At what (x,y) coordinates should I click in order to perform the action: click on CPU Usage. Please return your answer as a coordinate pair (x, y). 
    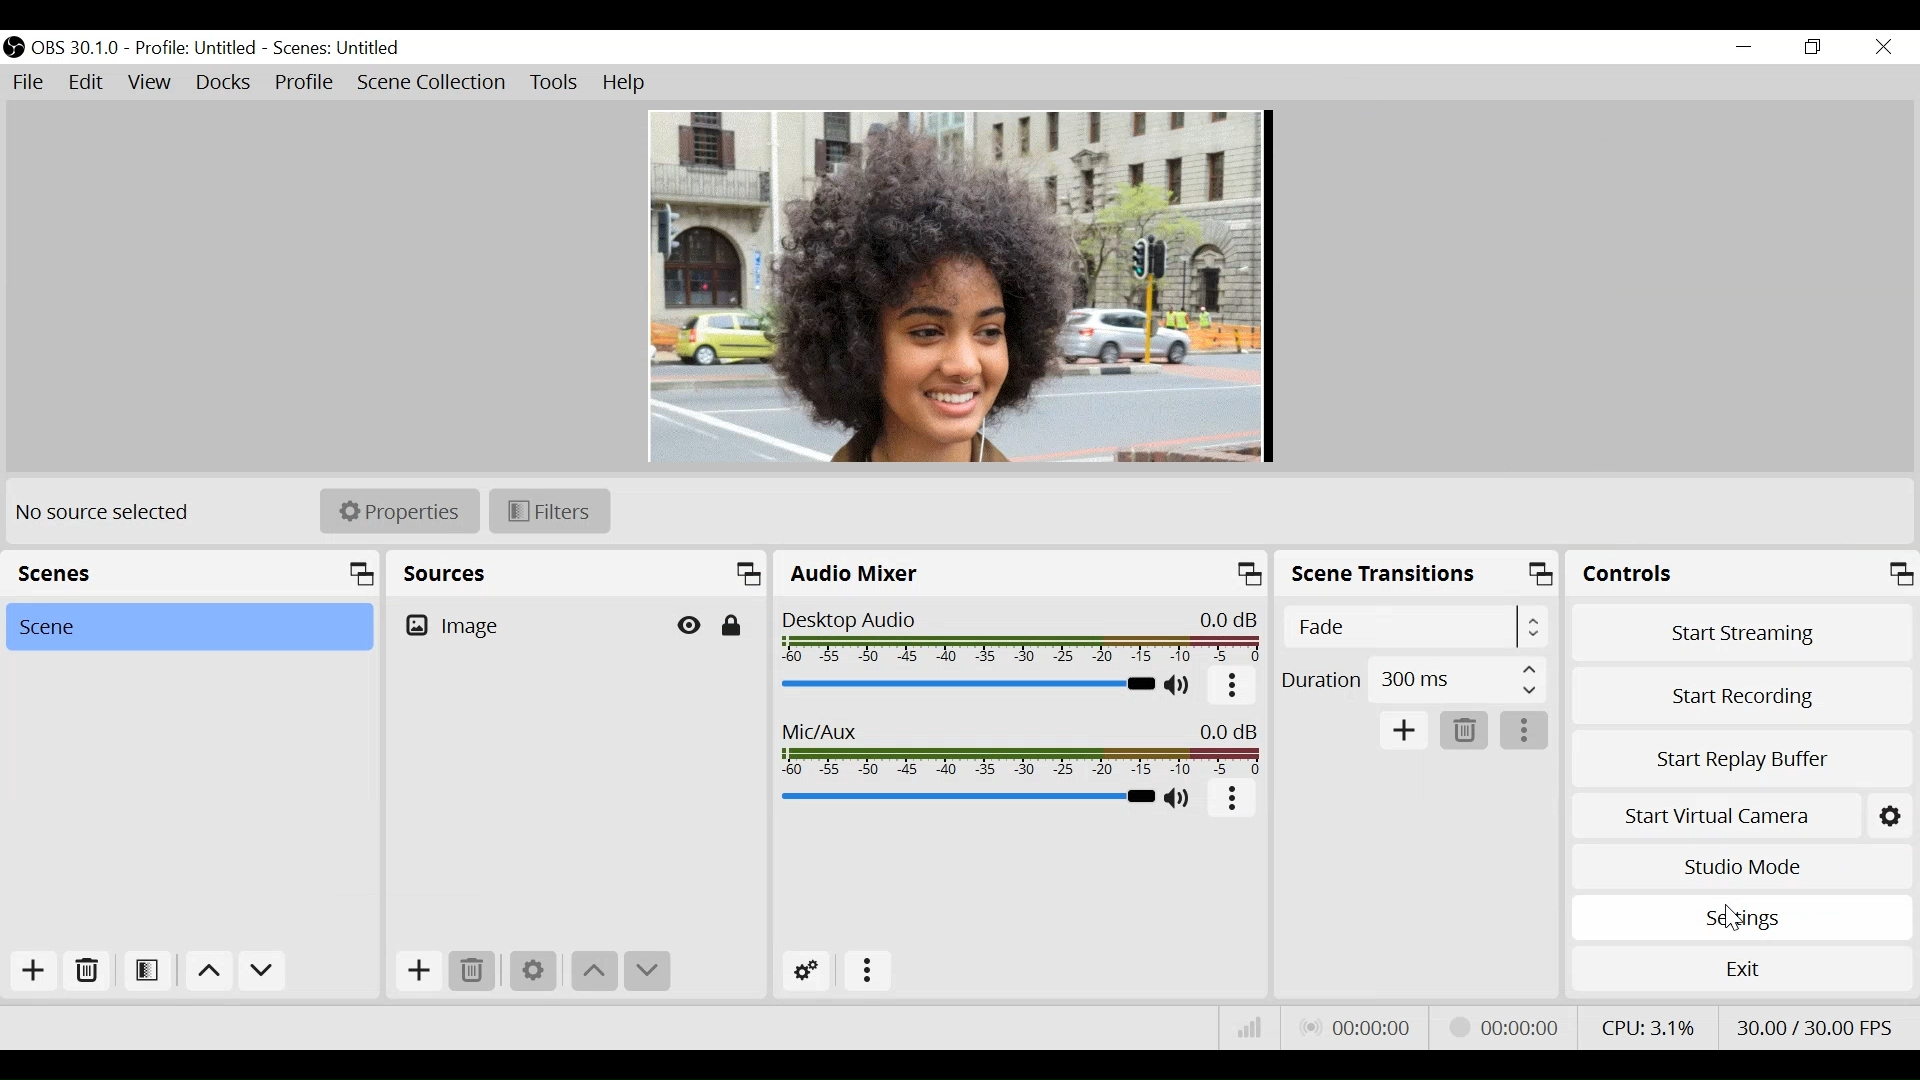
    Looking at the image, I should click on (1652, 1025).